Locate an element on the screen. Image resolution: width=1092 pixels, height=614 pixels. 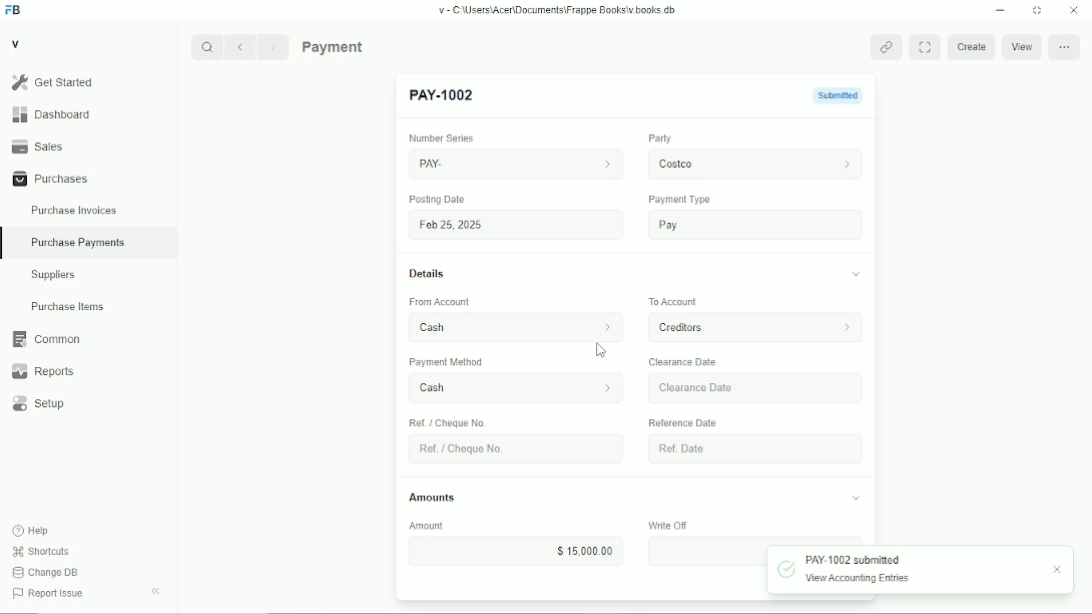
Cash is located at coordinates (505, 389).